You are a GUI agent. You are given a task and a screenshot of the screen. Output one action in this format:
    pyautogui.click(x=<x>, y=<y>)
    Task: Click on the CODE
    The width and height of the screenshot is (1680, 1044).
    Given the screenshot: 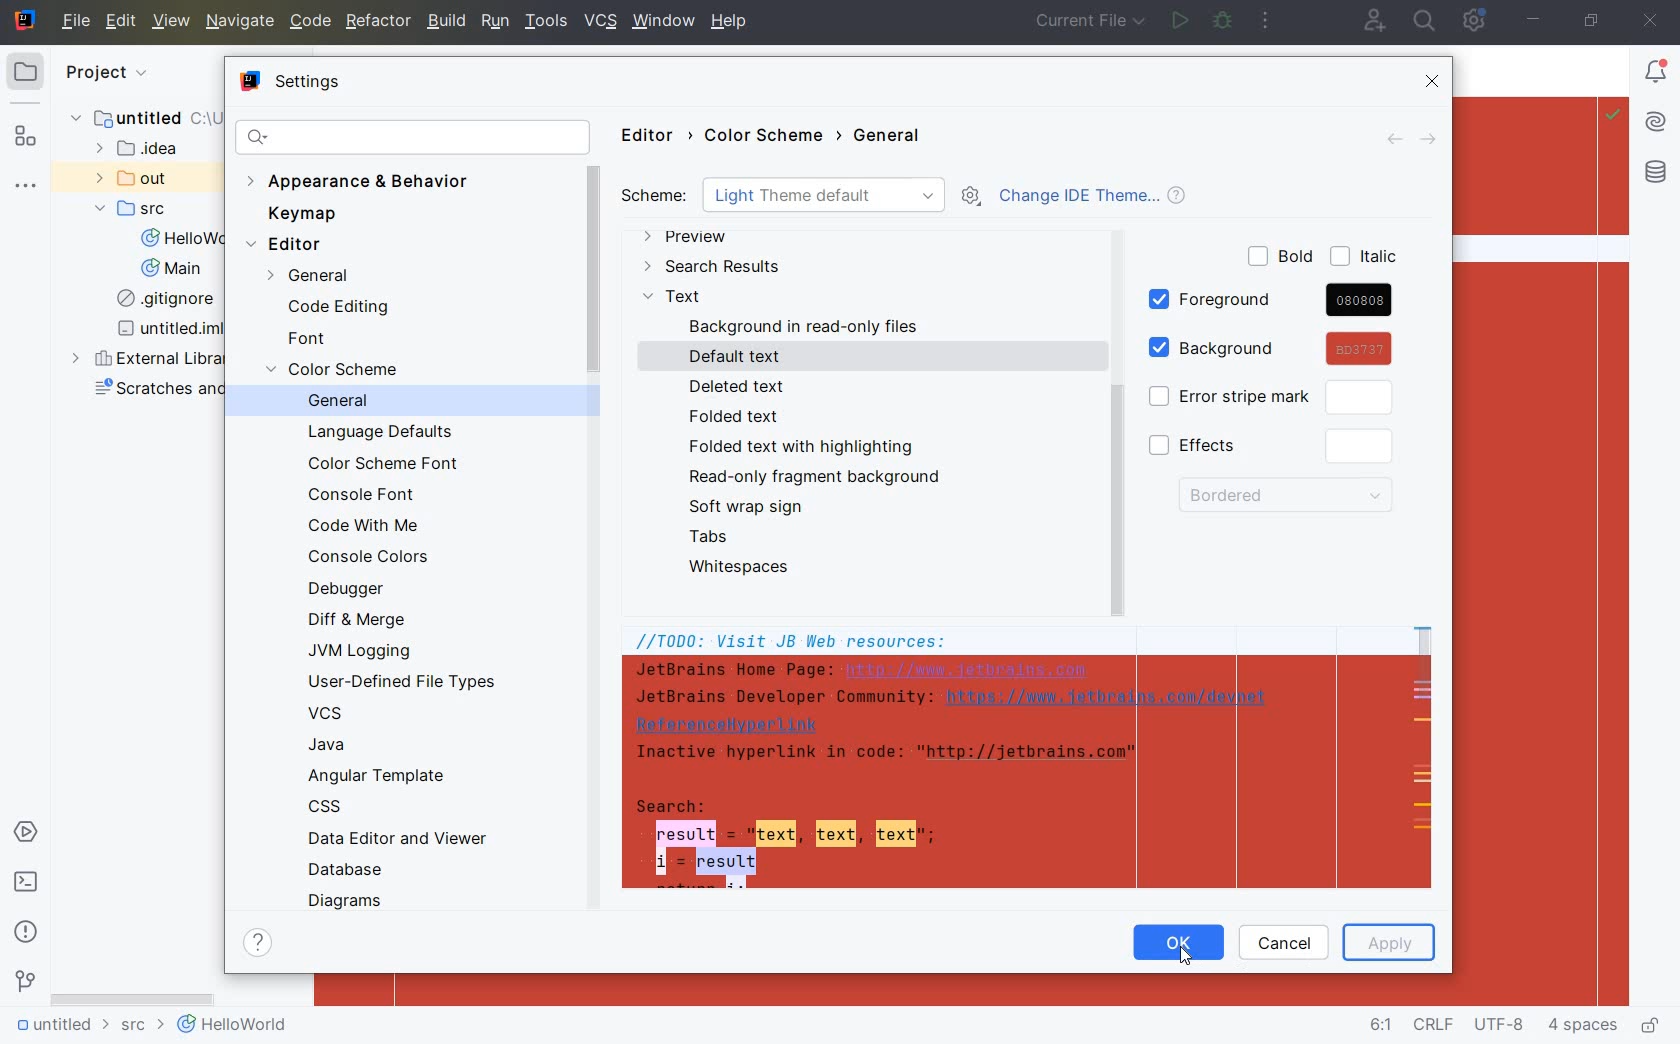 What is the action you would take?
    pyautogui.click(x=310, y=23)
    